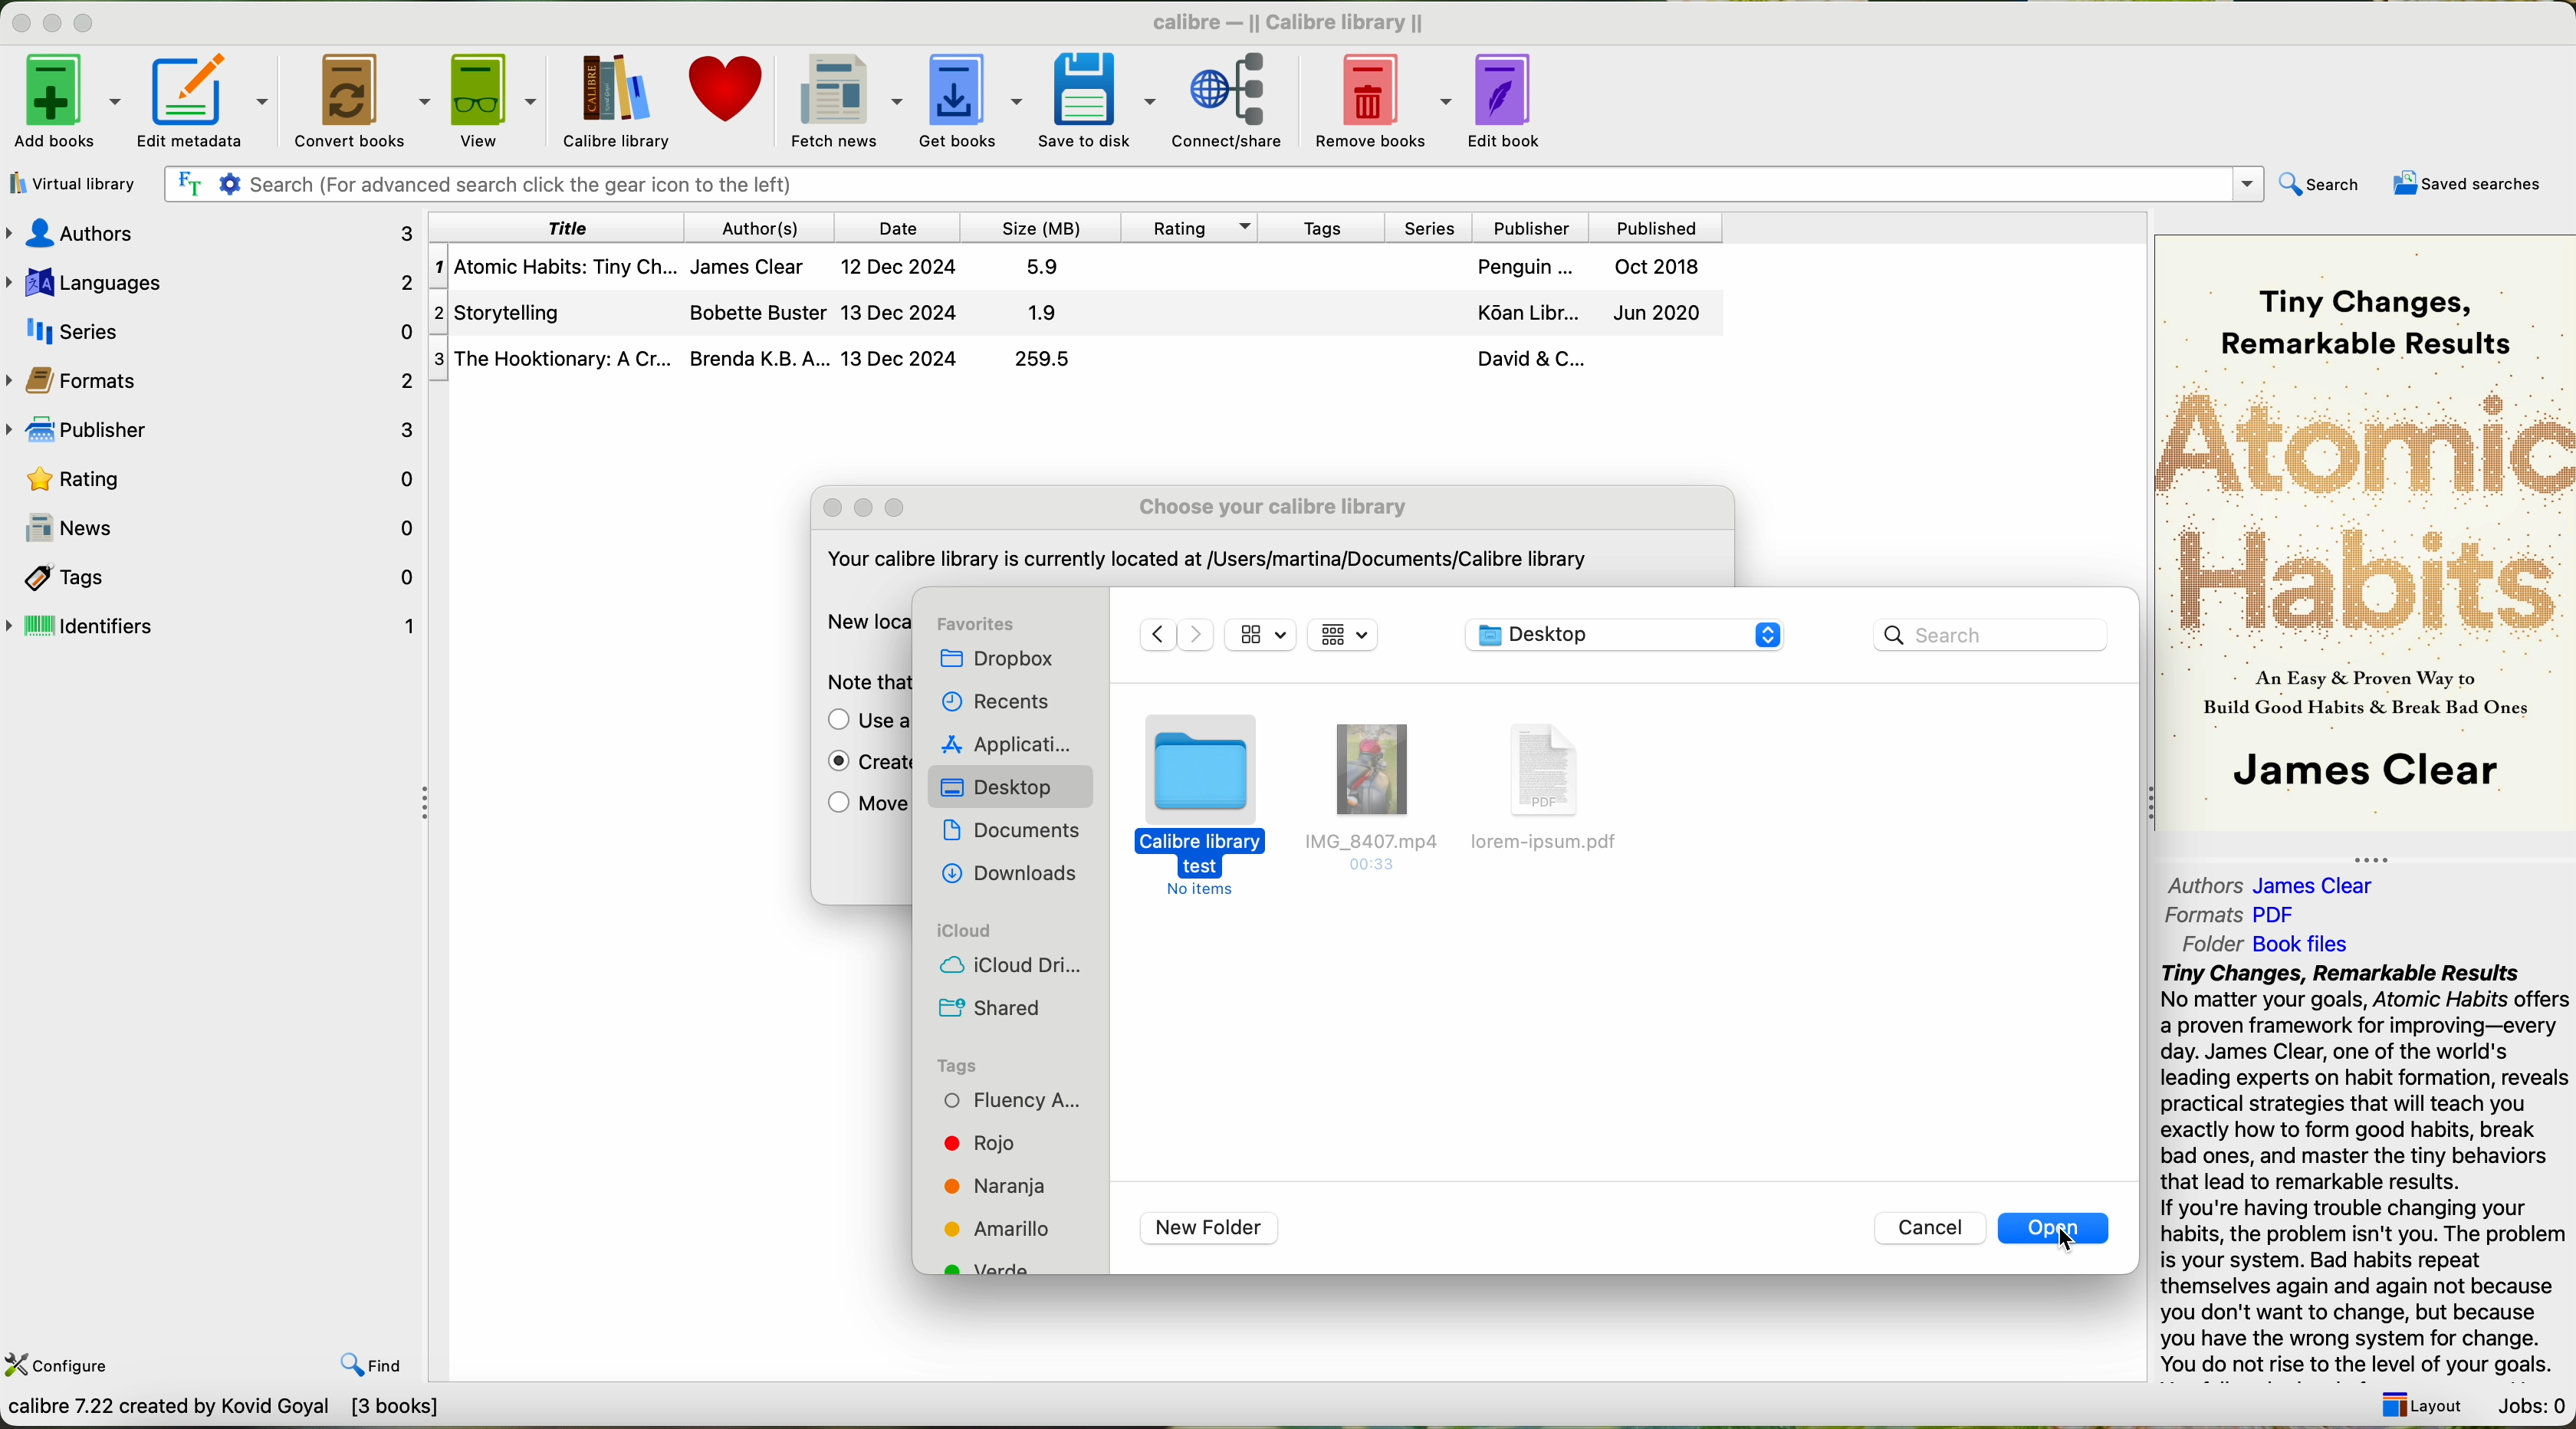 Image resolution: width=2576 pixels, height=1429 pixels. What do you see at coordinates (2318, 186) in the screenshot?
I see `search` at bounding box center [2318, 186].